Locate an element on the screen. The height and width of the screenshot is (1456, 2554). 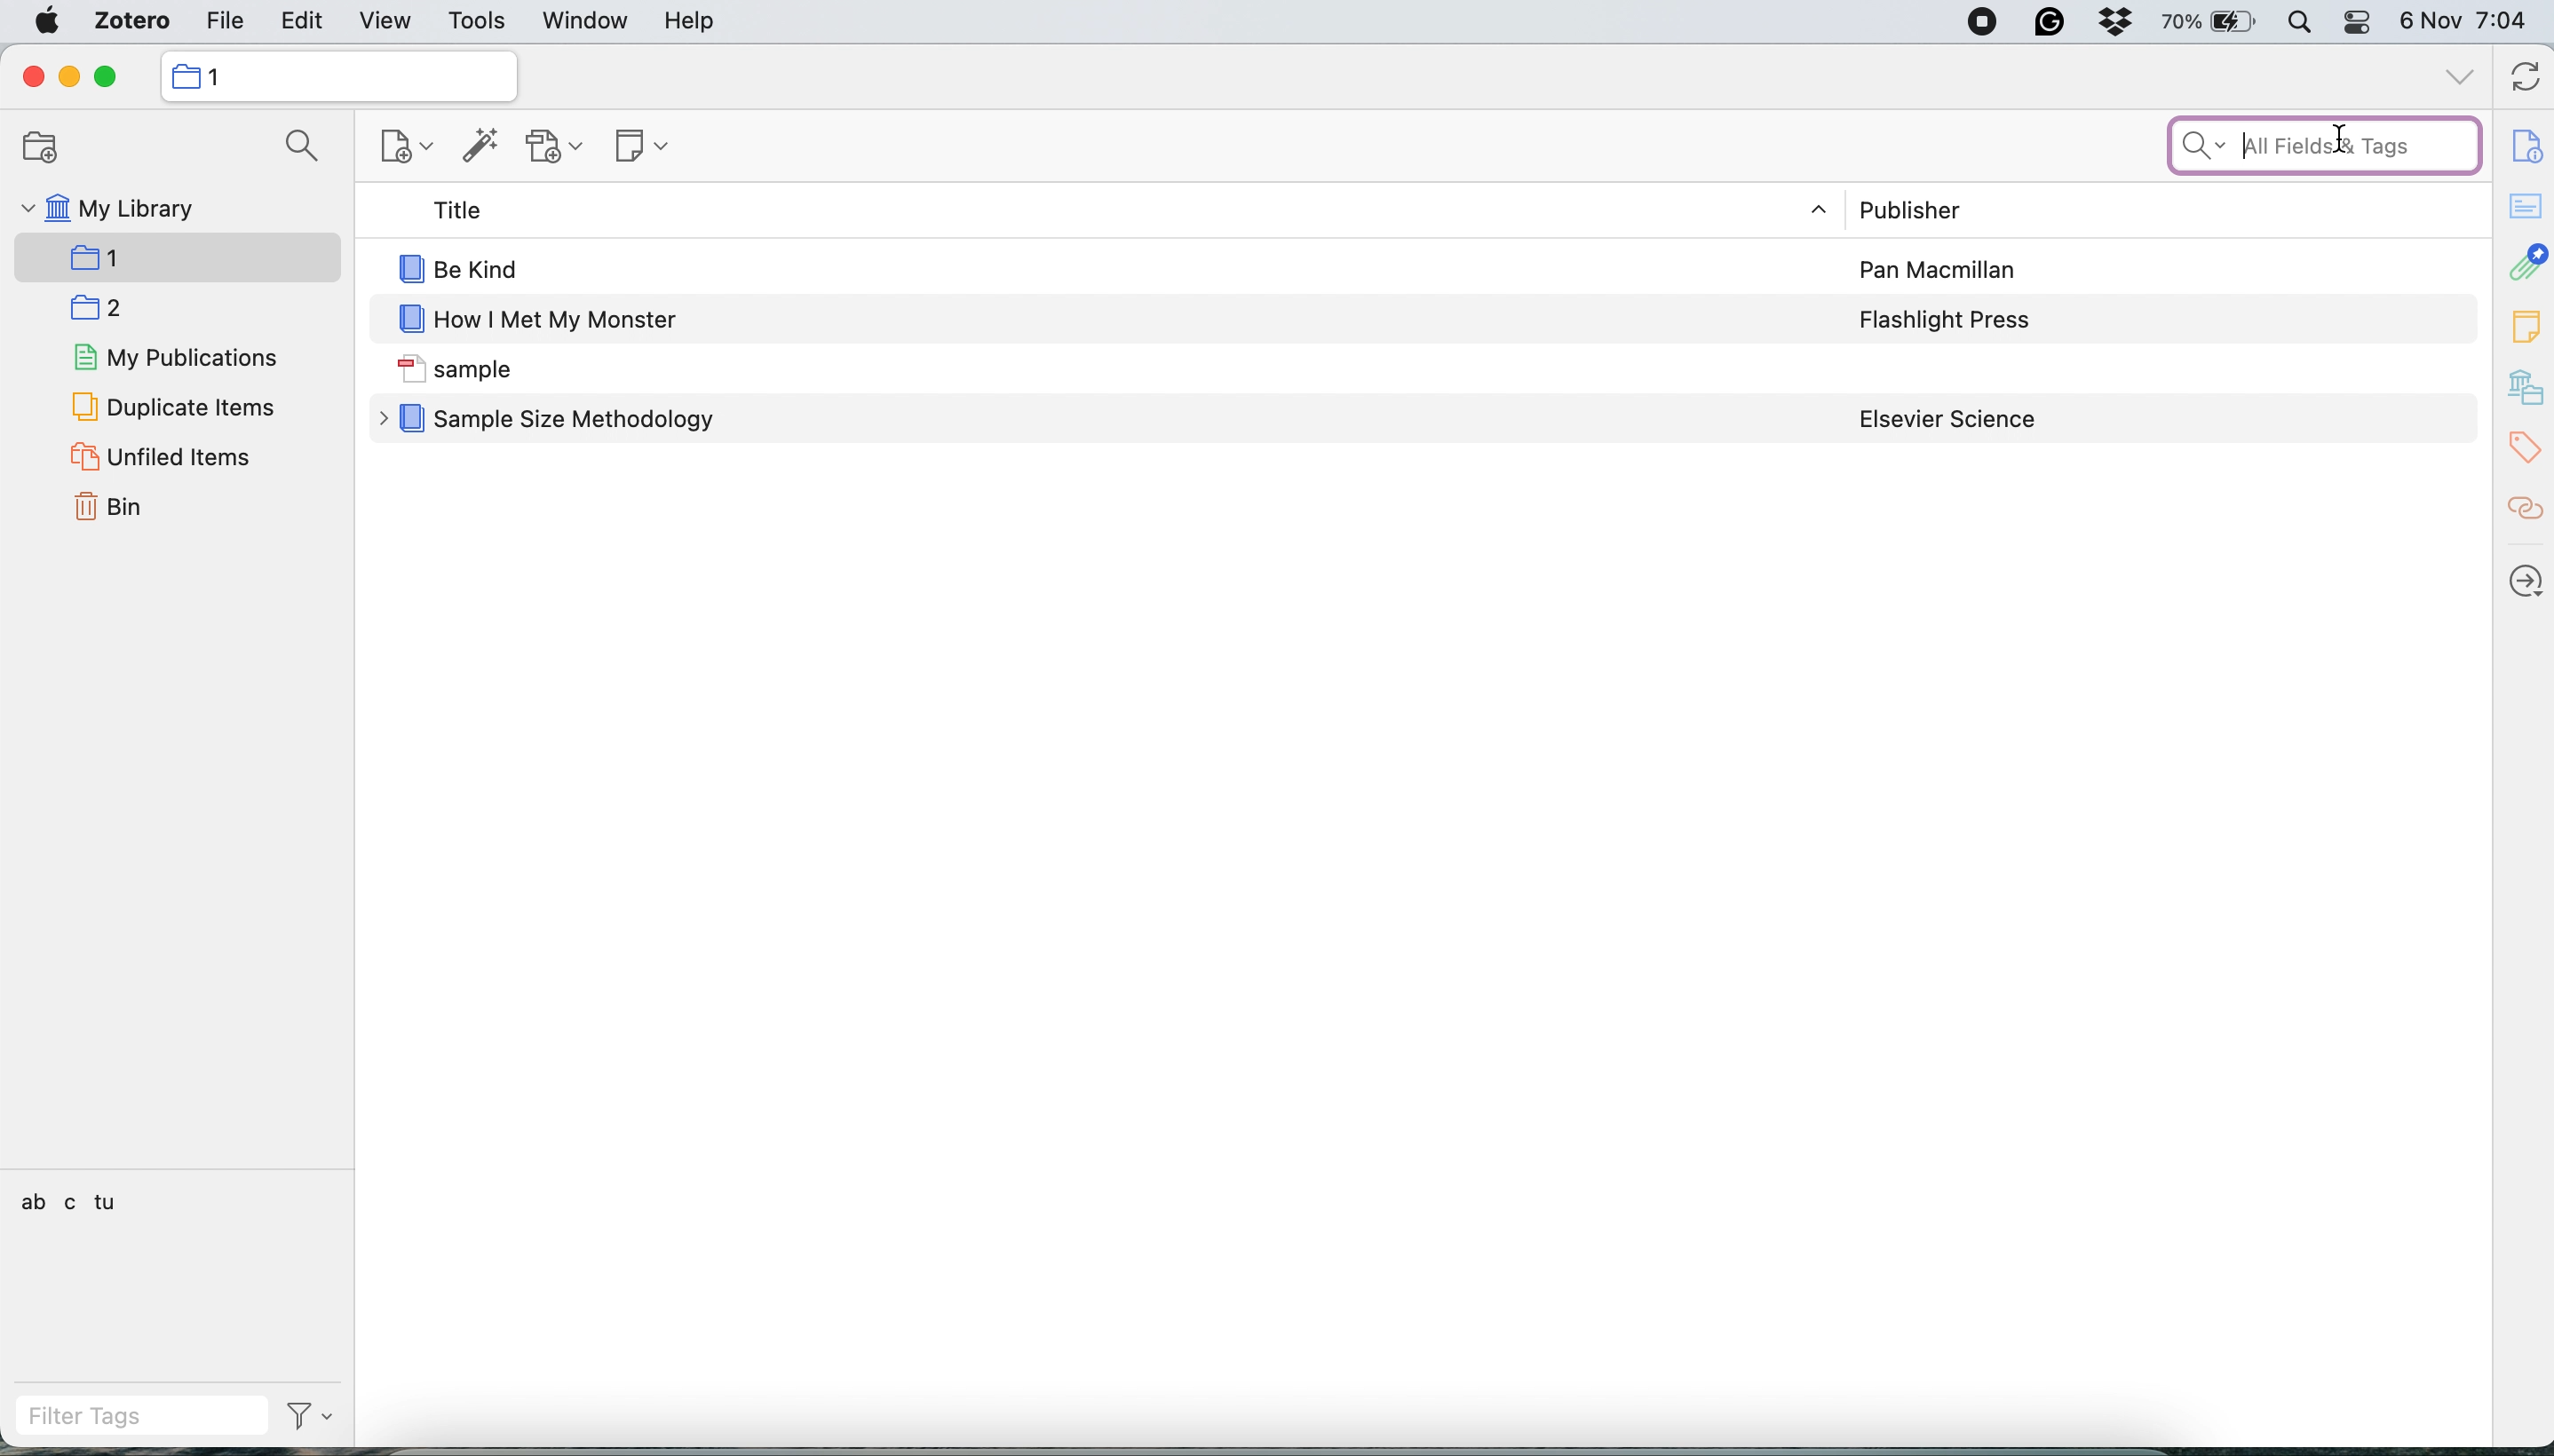
icon is located at coordinates (409, 369).